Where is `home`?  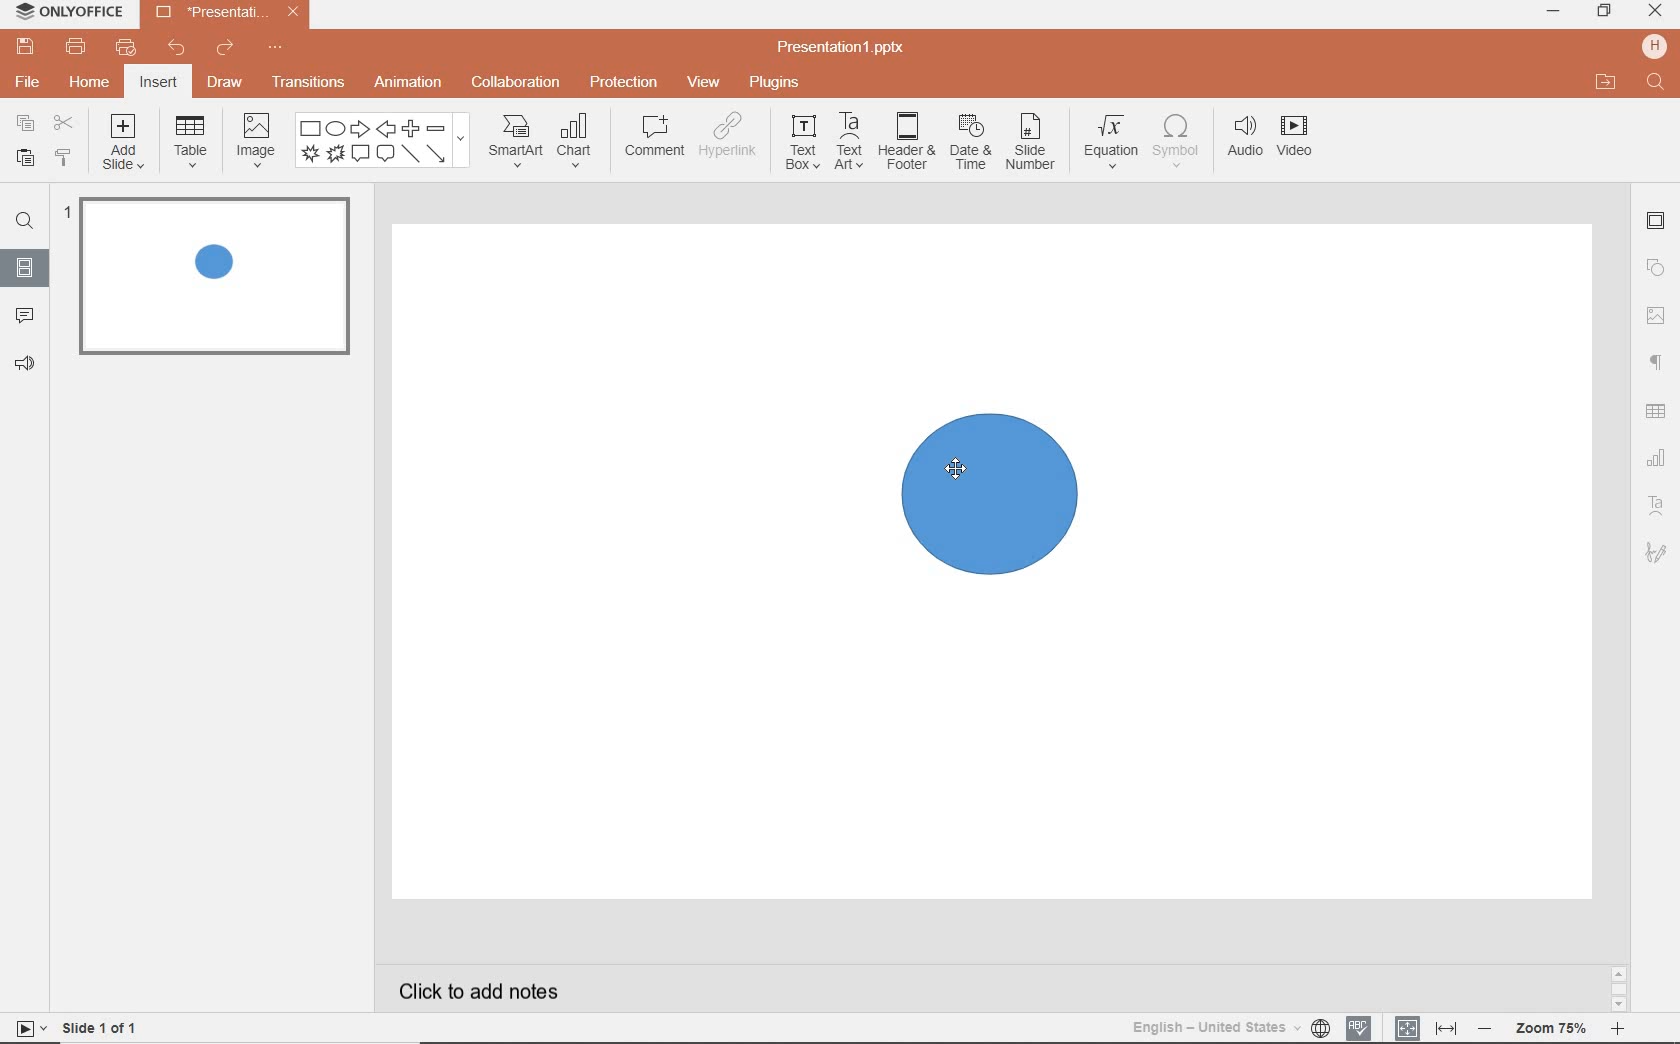 home is located at coordinates (92, 83).